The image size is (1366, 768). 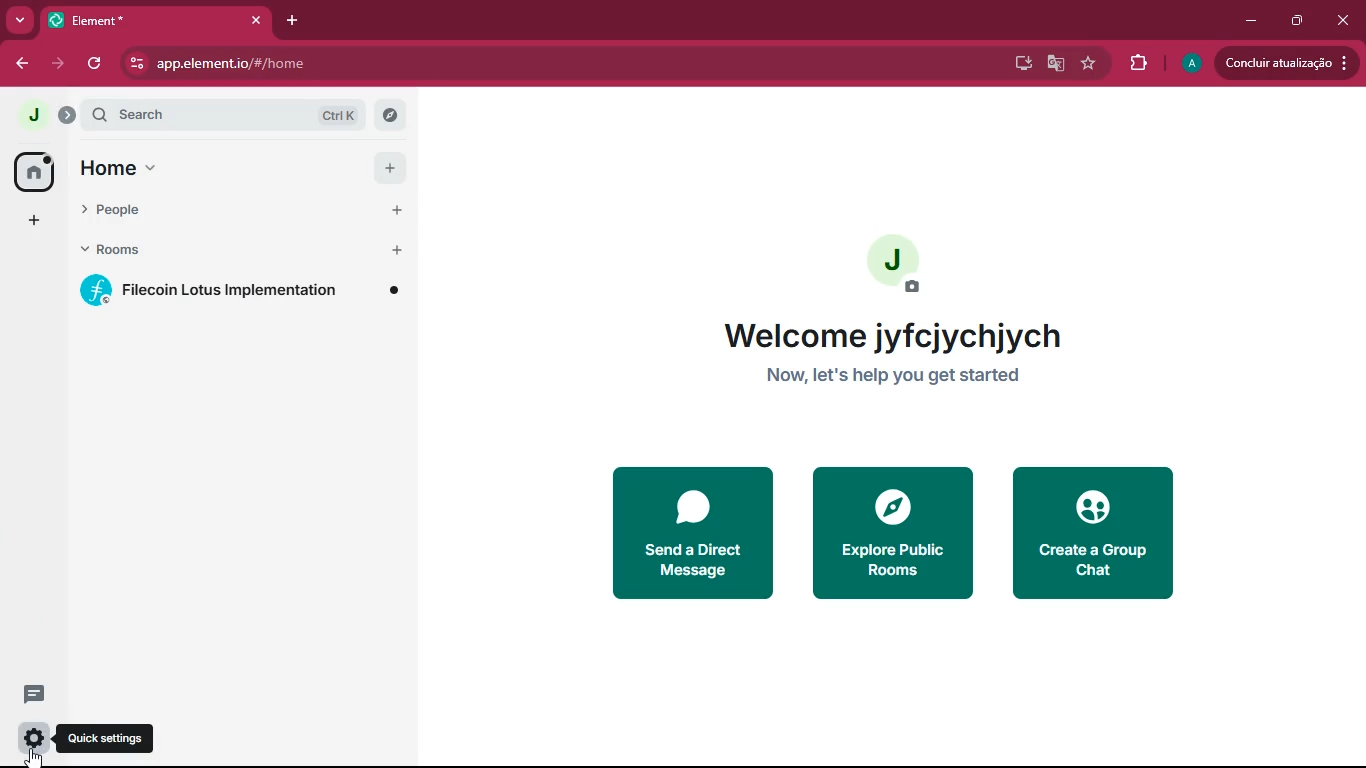 I want to click on add, so click(x=390, y=168).